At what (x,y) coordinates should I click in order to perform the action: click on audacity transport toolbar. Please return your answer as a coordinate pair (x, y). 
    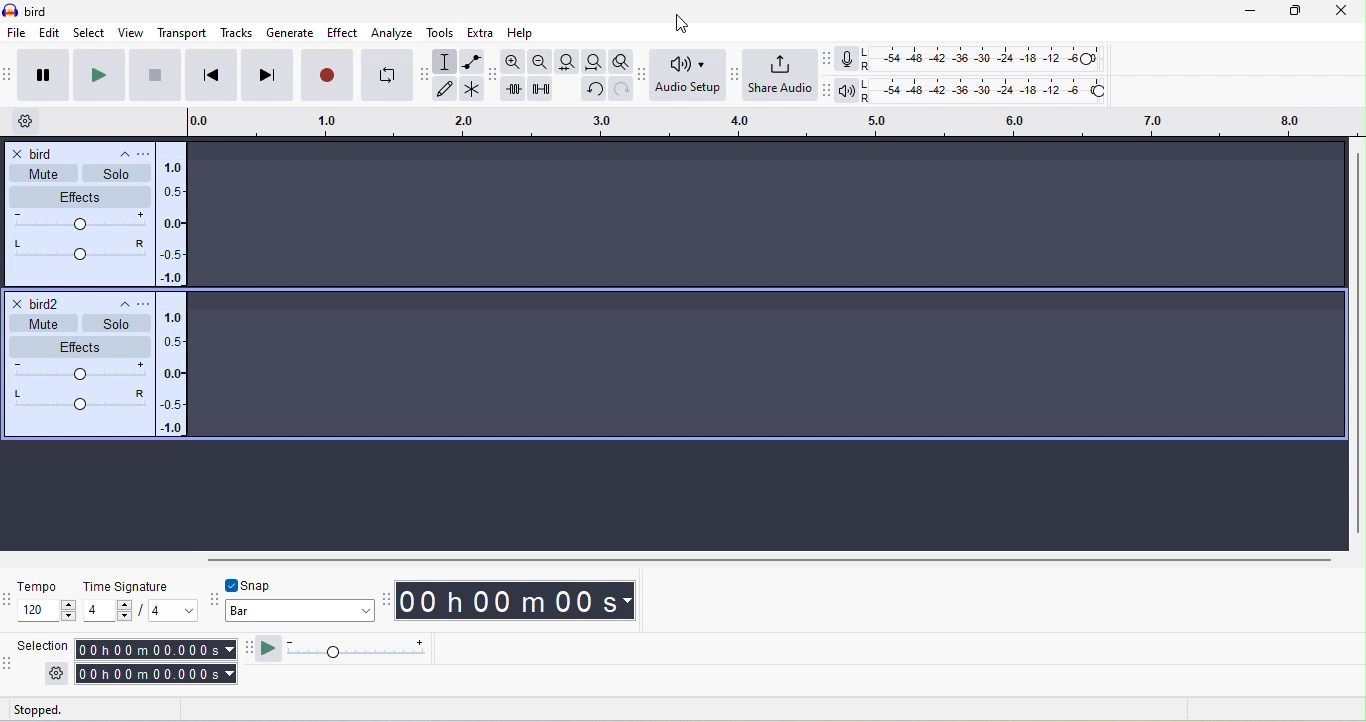
    Looking at the image, I should click on (9, 78).